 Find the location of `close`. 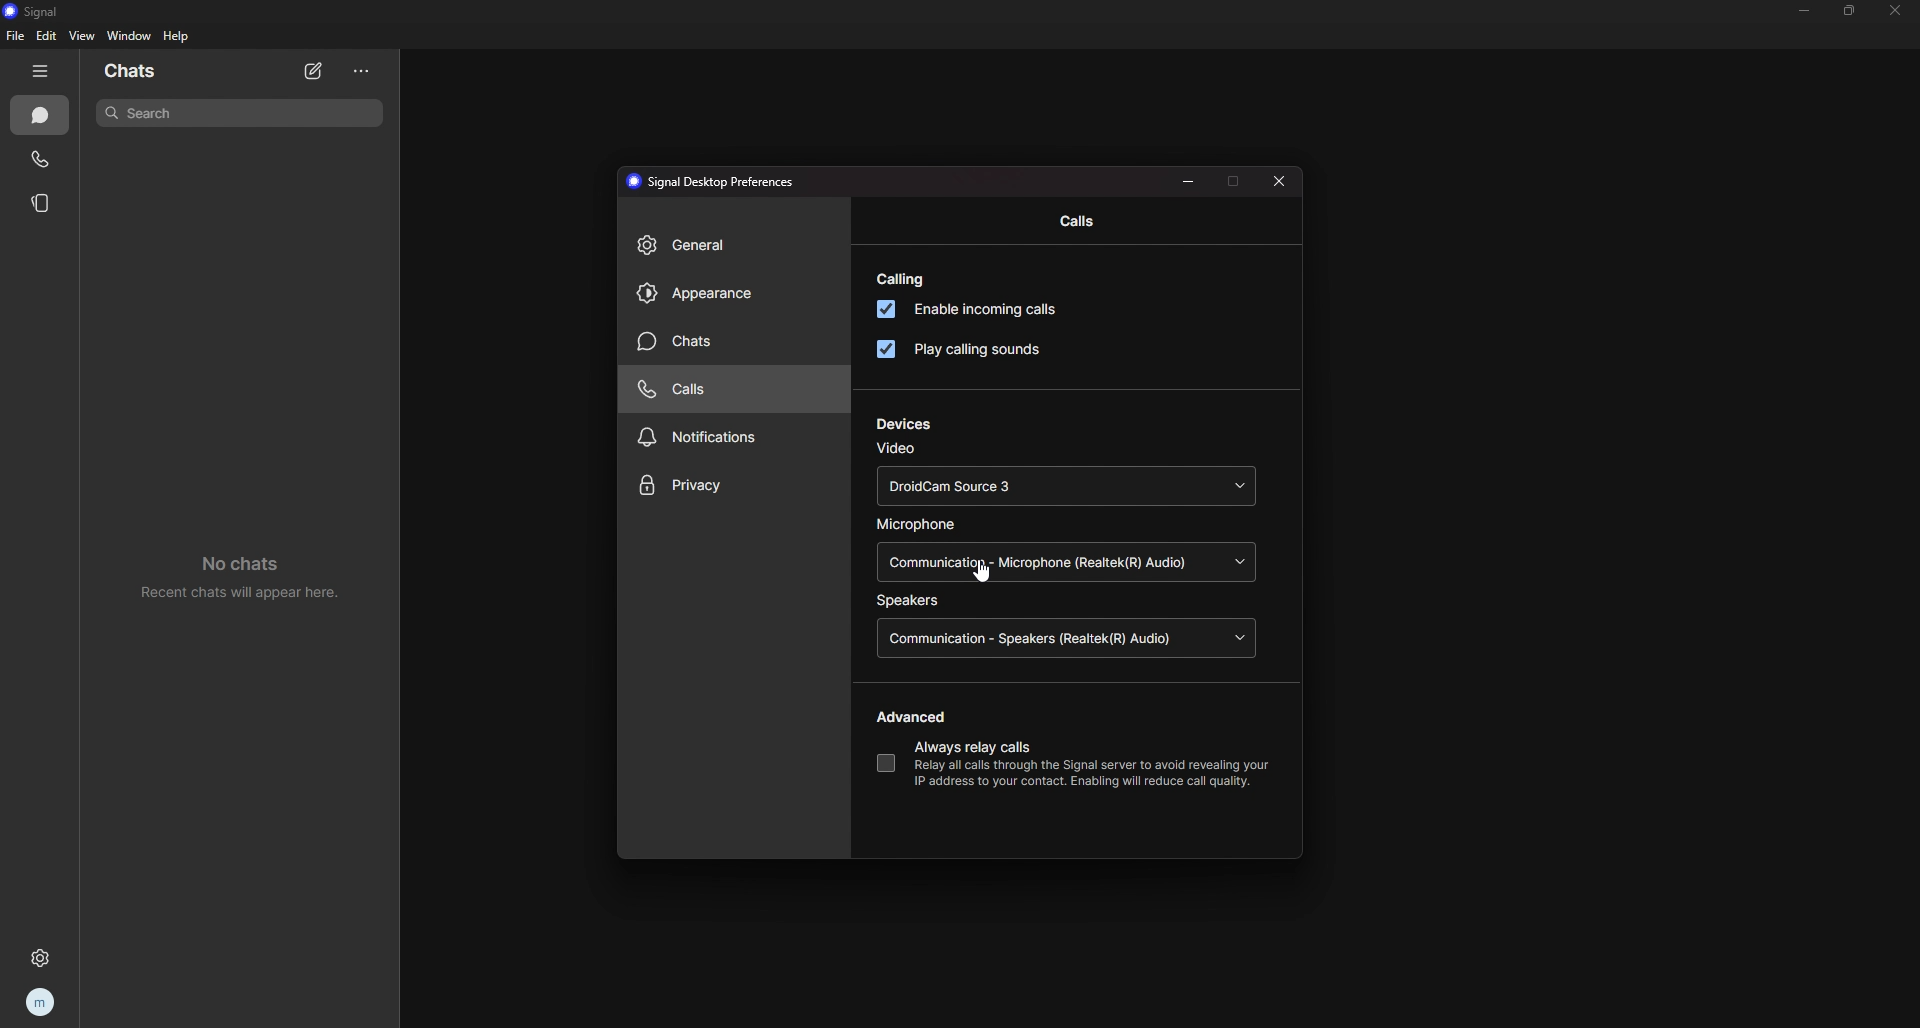

close is located at coordinates (1899, 12).